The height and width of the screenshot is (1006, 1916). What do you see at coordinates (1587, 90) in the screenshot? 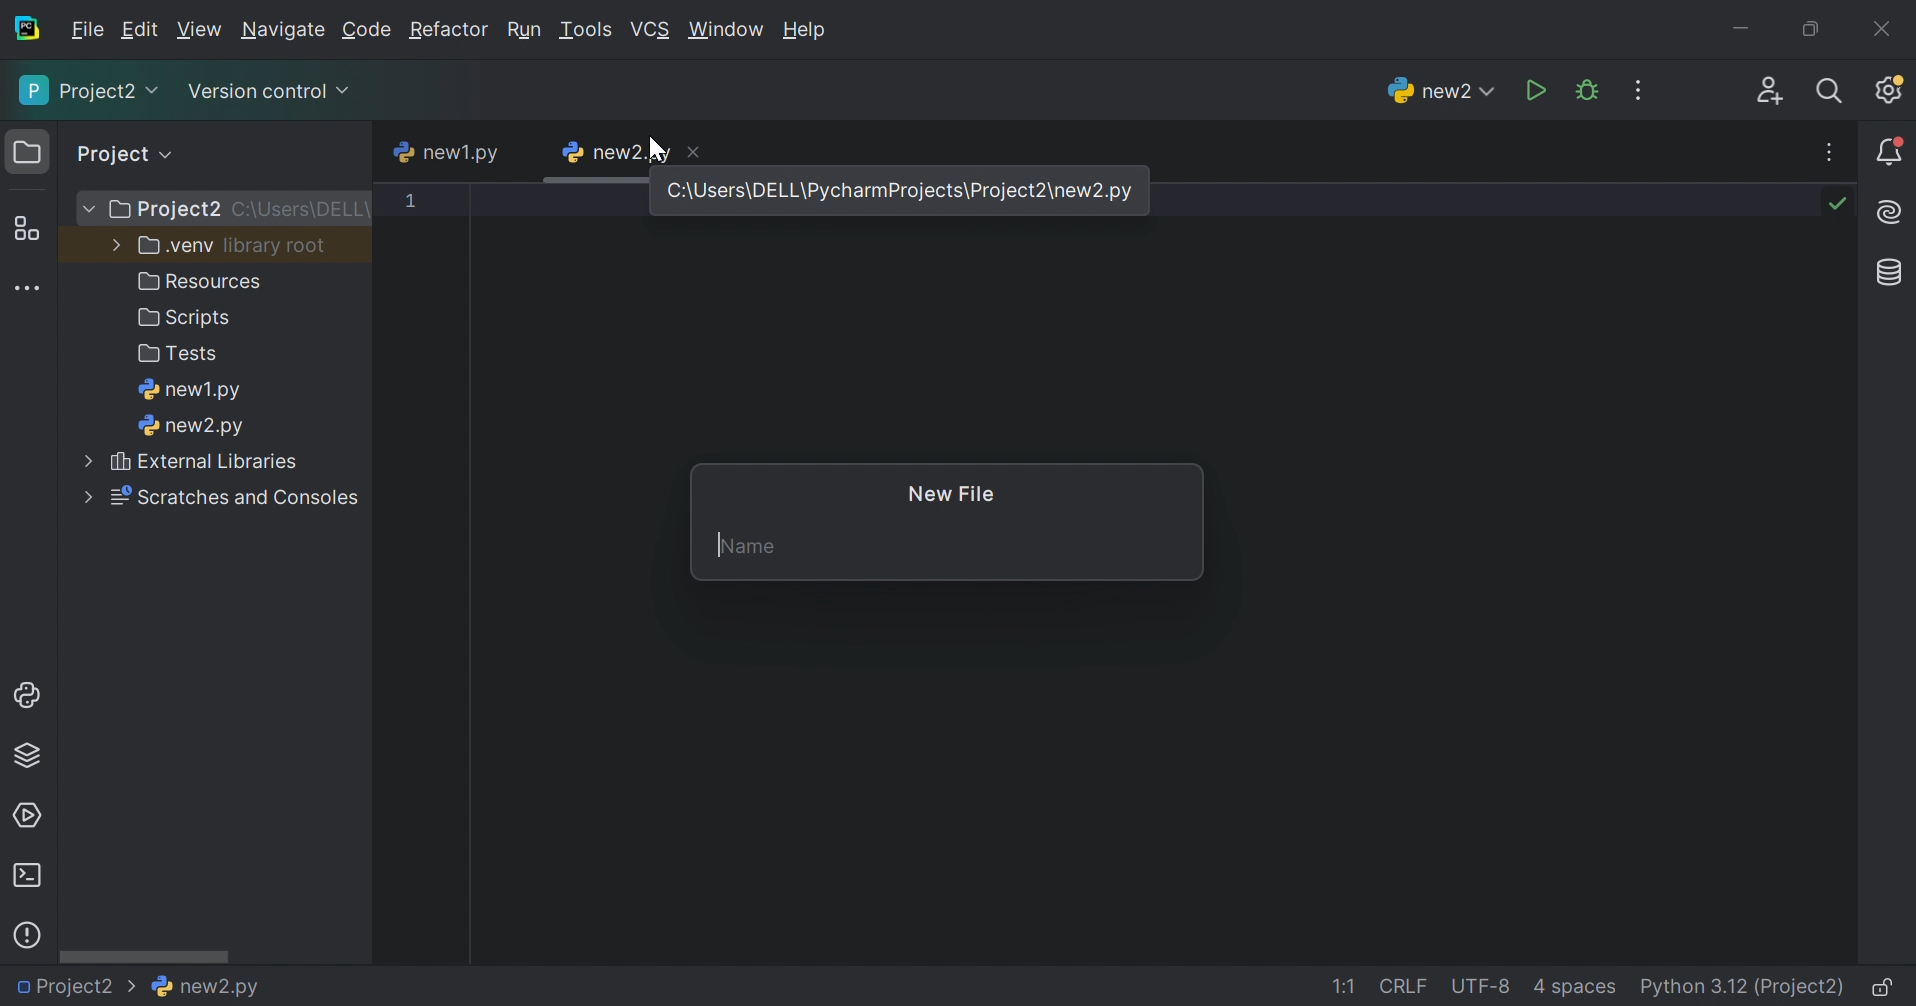
I see `Debug` at bounding box center [1587, 90].